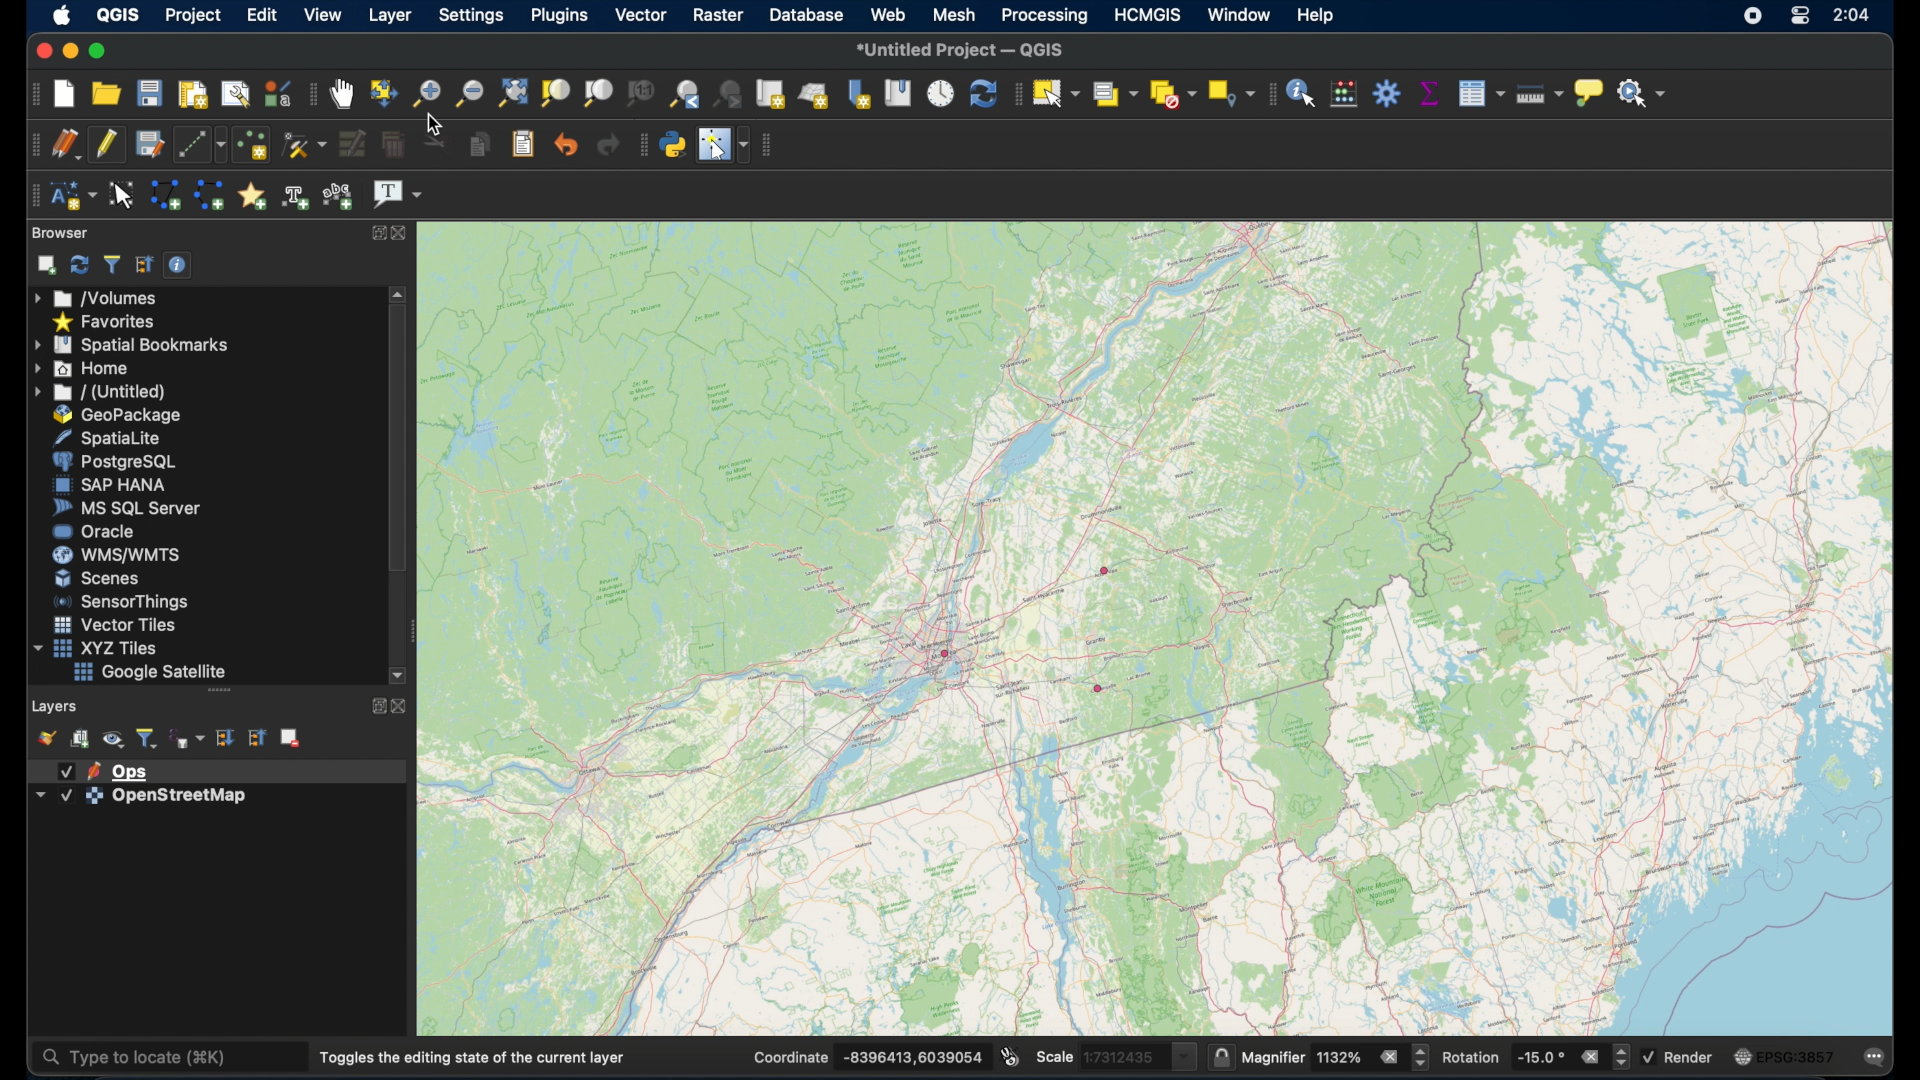  I want to click on digitize with segment, so click(197, 145).